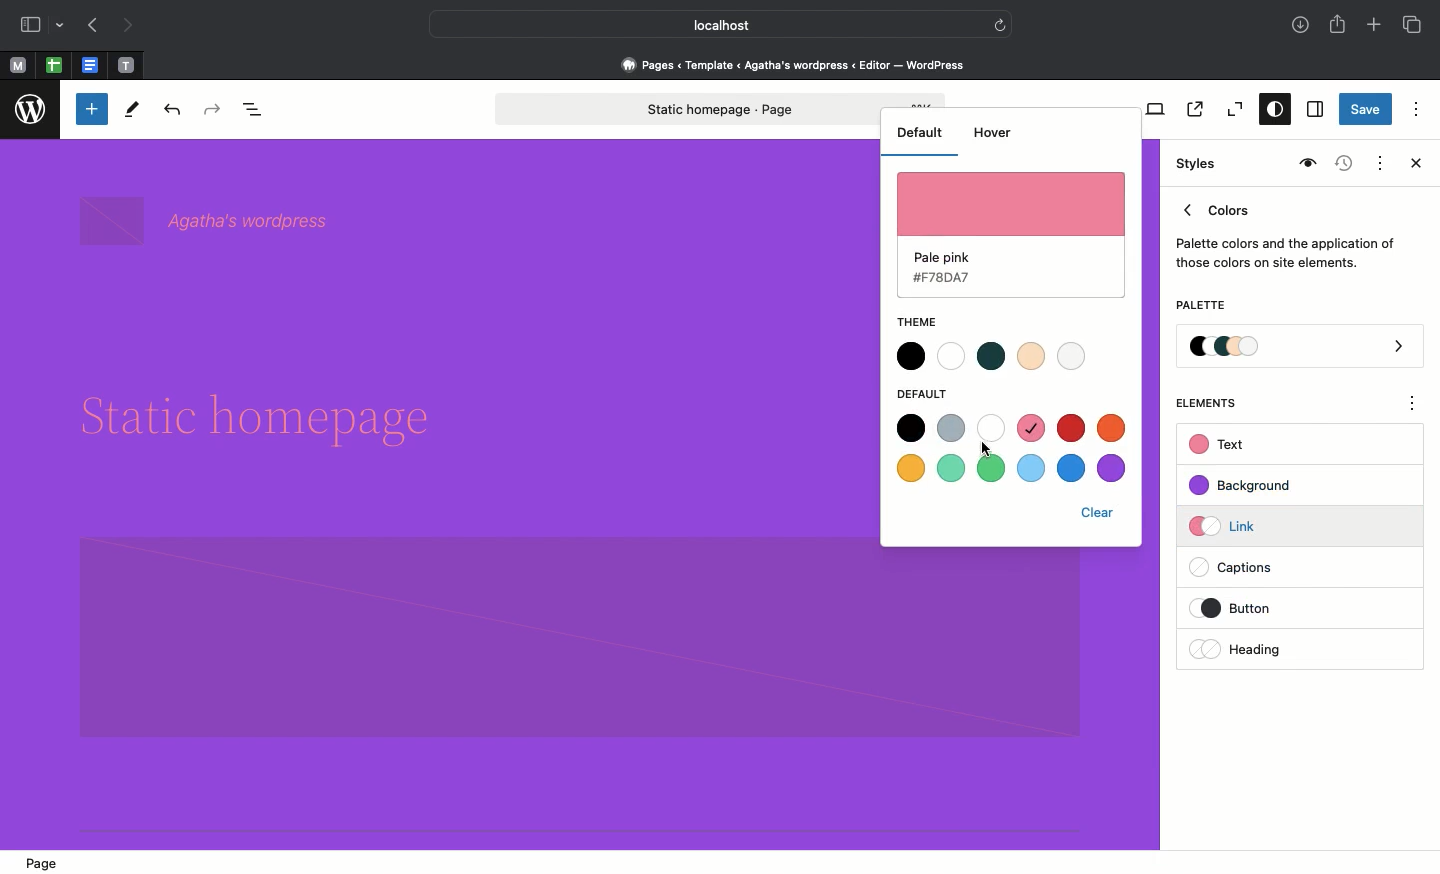 The width and height of the screenshot is (1440, 874). I want to click on Pinned tab, so click(17, 66).